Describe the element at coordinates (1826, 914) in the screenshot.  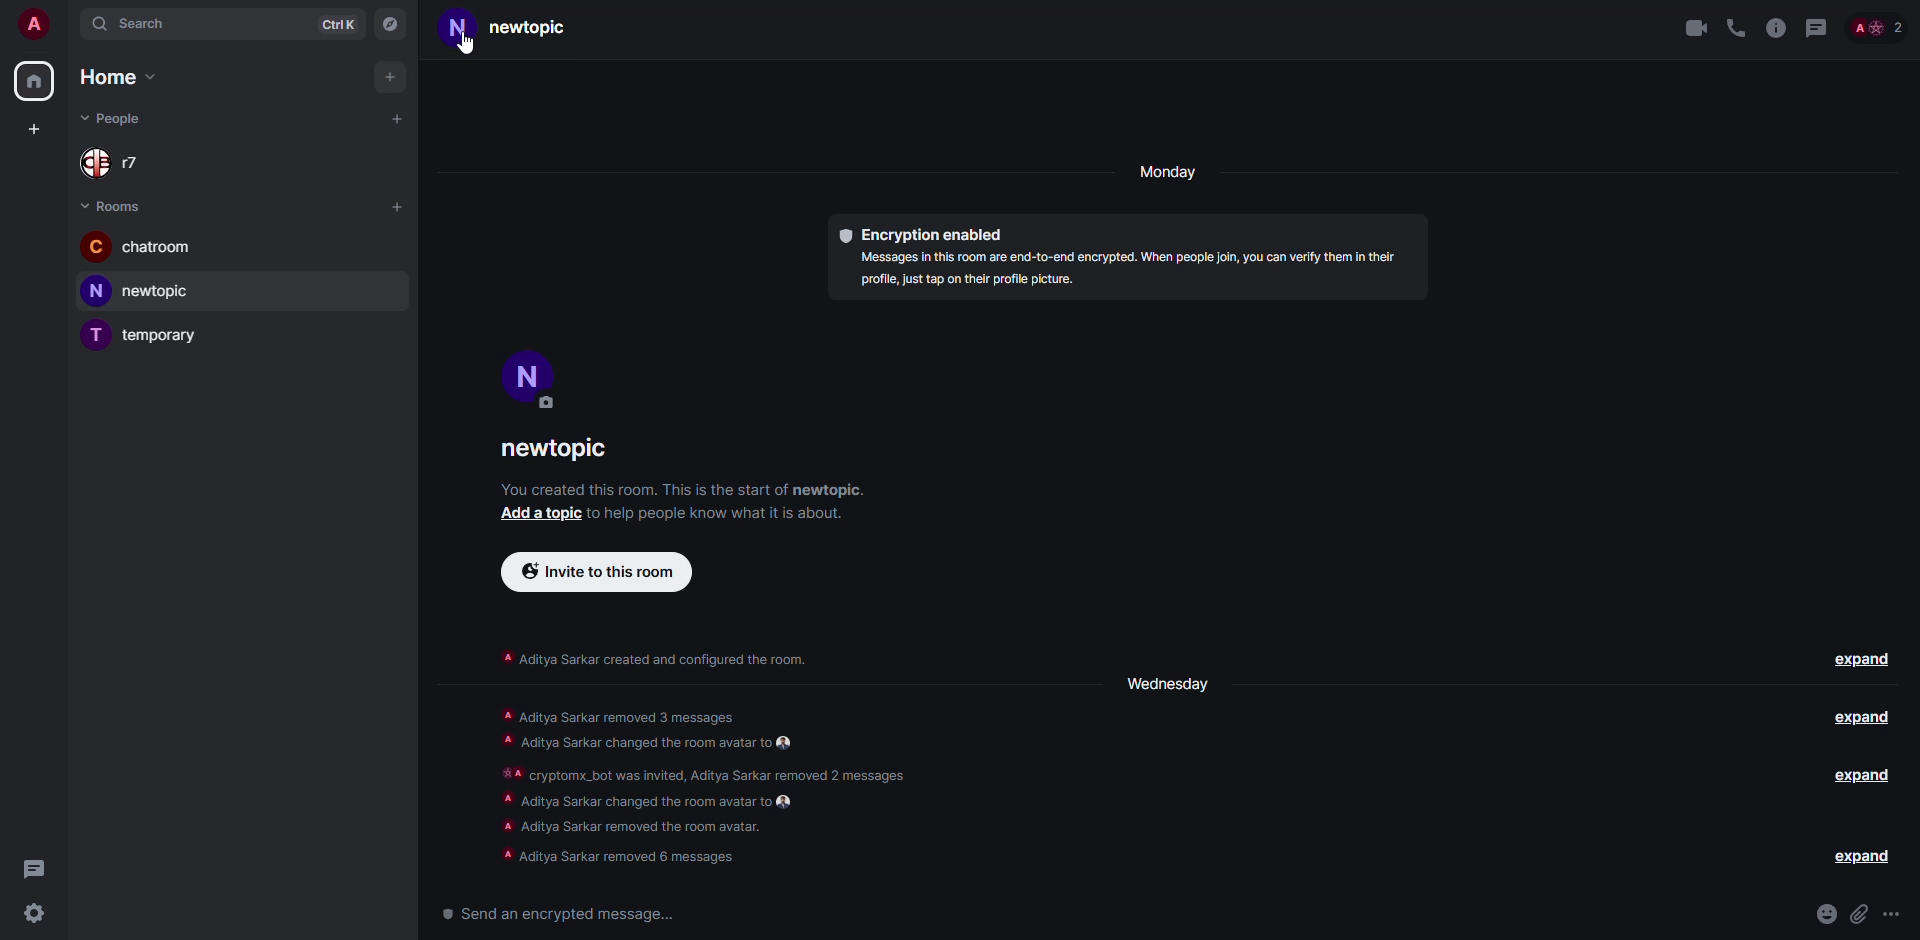
I see `emoji` at that location.